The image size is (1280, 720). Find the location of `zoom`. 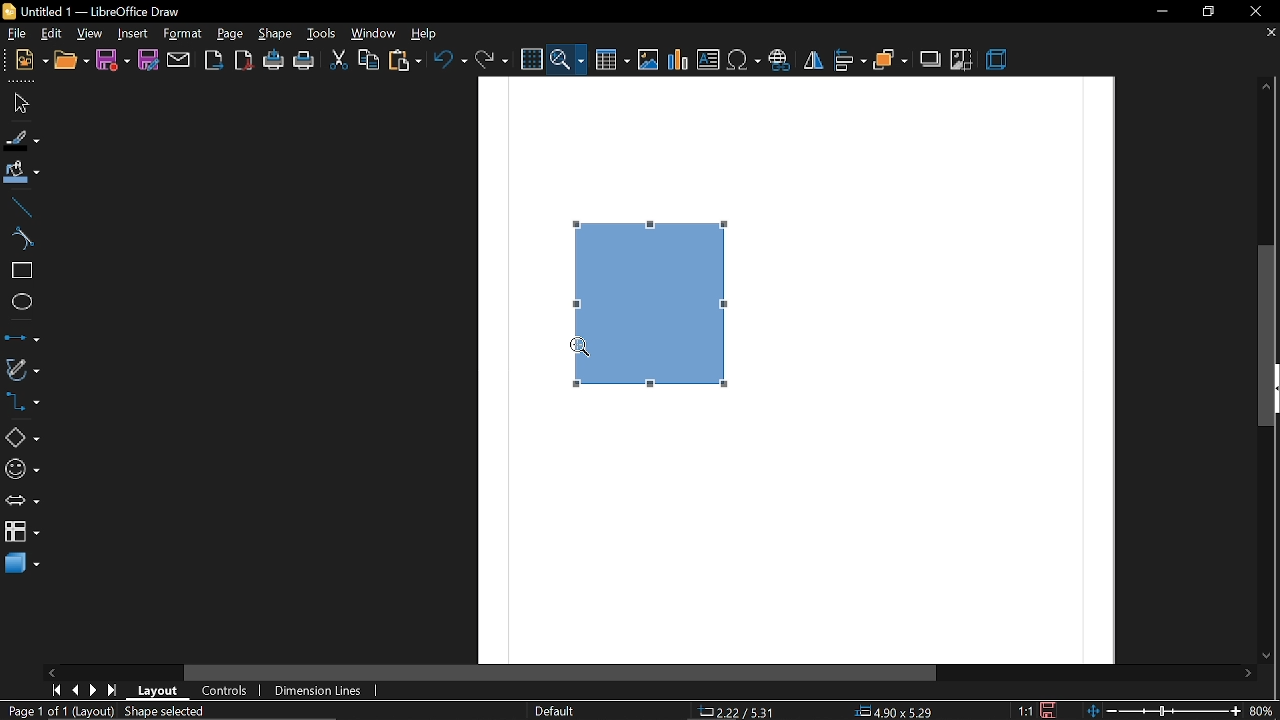

zoom is located at coordinates (567, 60).